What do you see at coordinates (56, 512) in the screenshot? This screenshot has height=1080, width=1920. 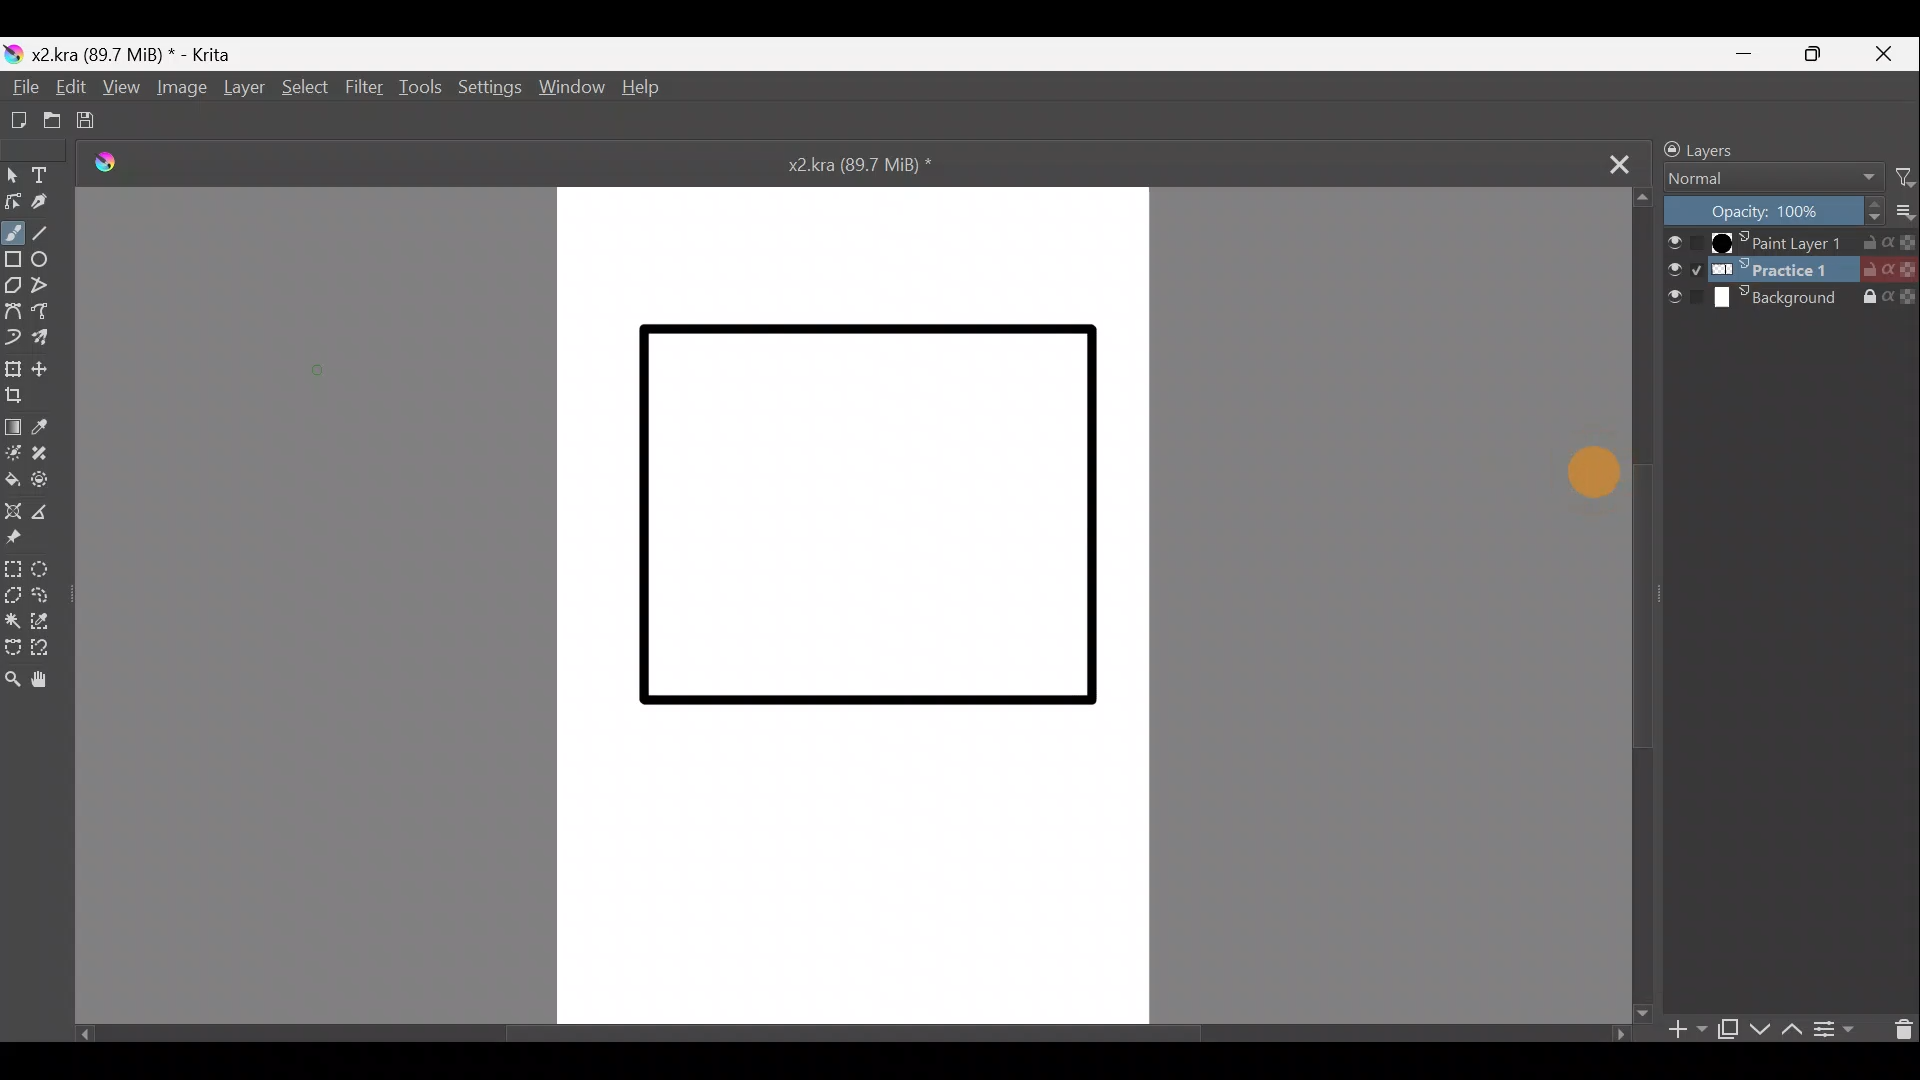 I see `Measure distance between two points` at bounding box center [56, 512].